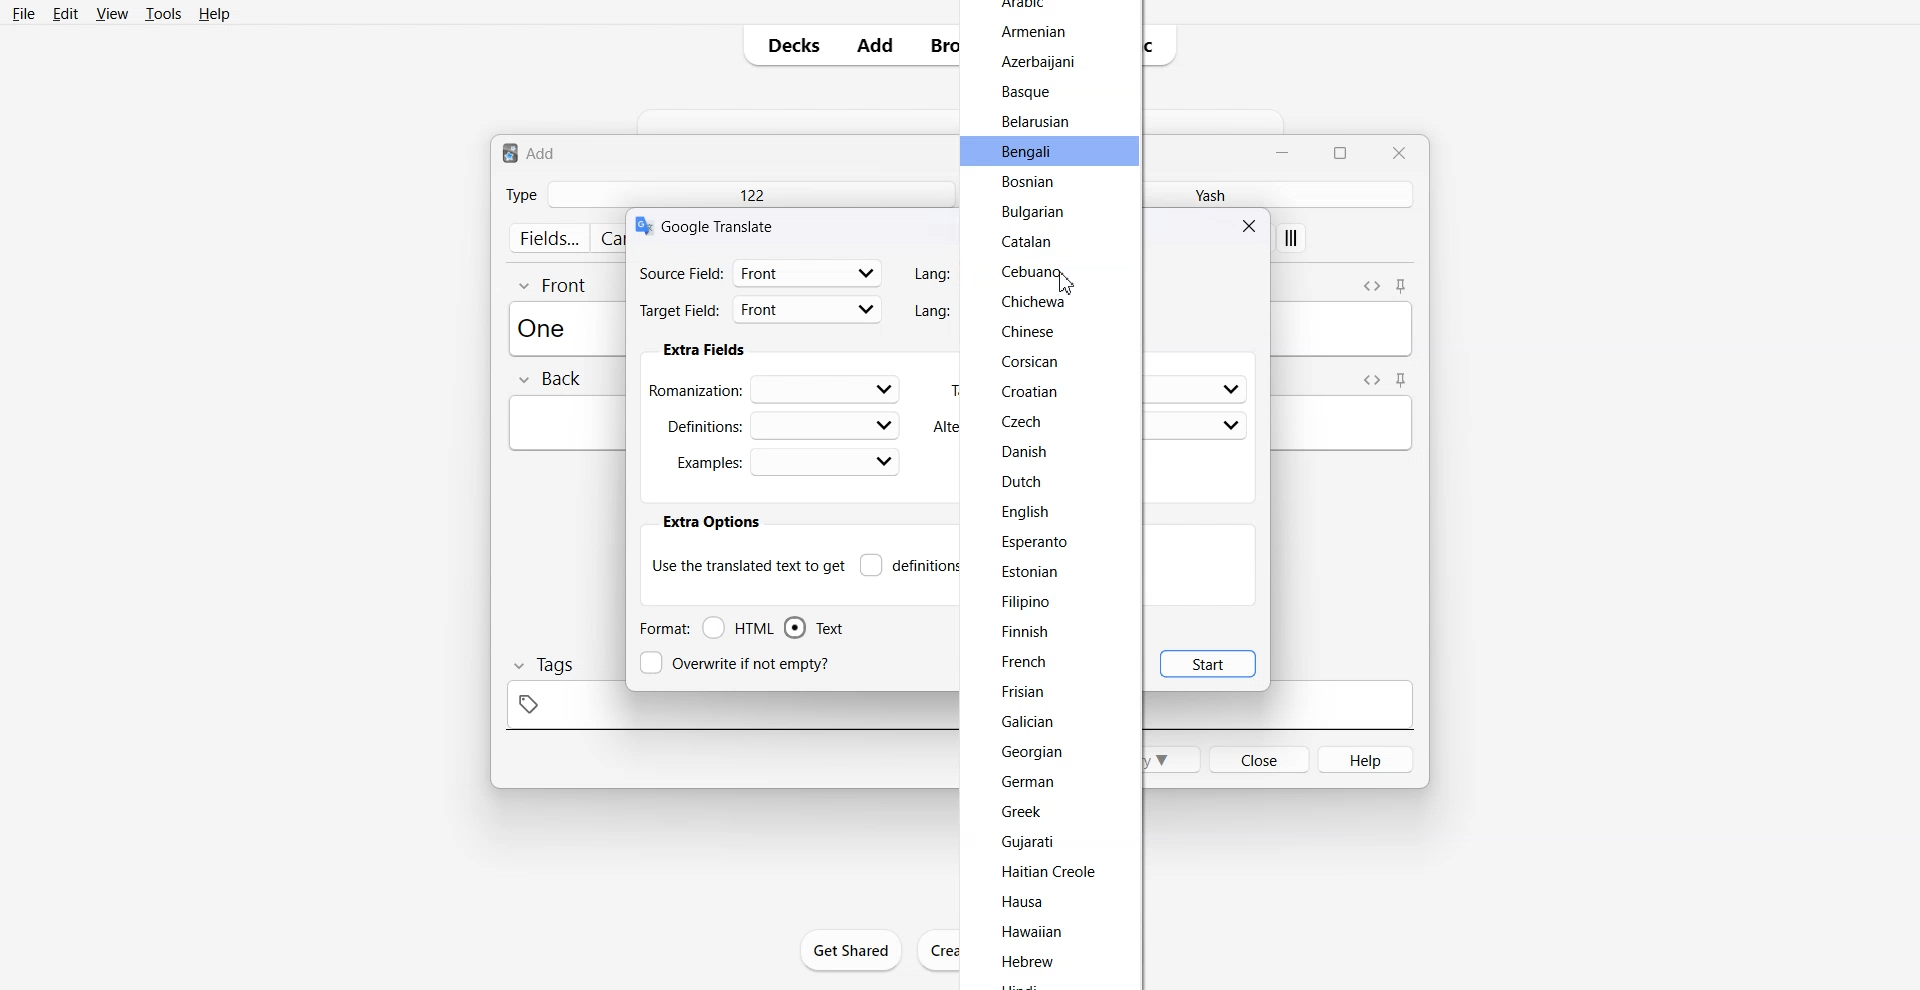 The height and width of the screenshot is (990, 1920). What do you see at coordinates (1031, 212) in the screenshot?
I see `Bulgarian` at bounding box center [1031, 212].